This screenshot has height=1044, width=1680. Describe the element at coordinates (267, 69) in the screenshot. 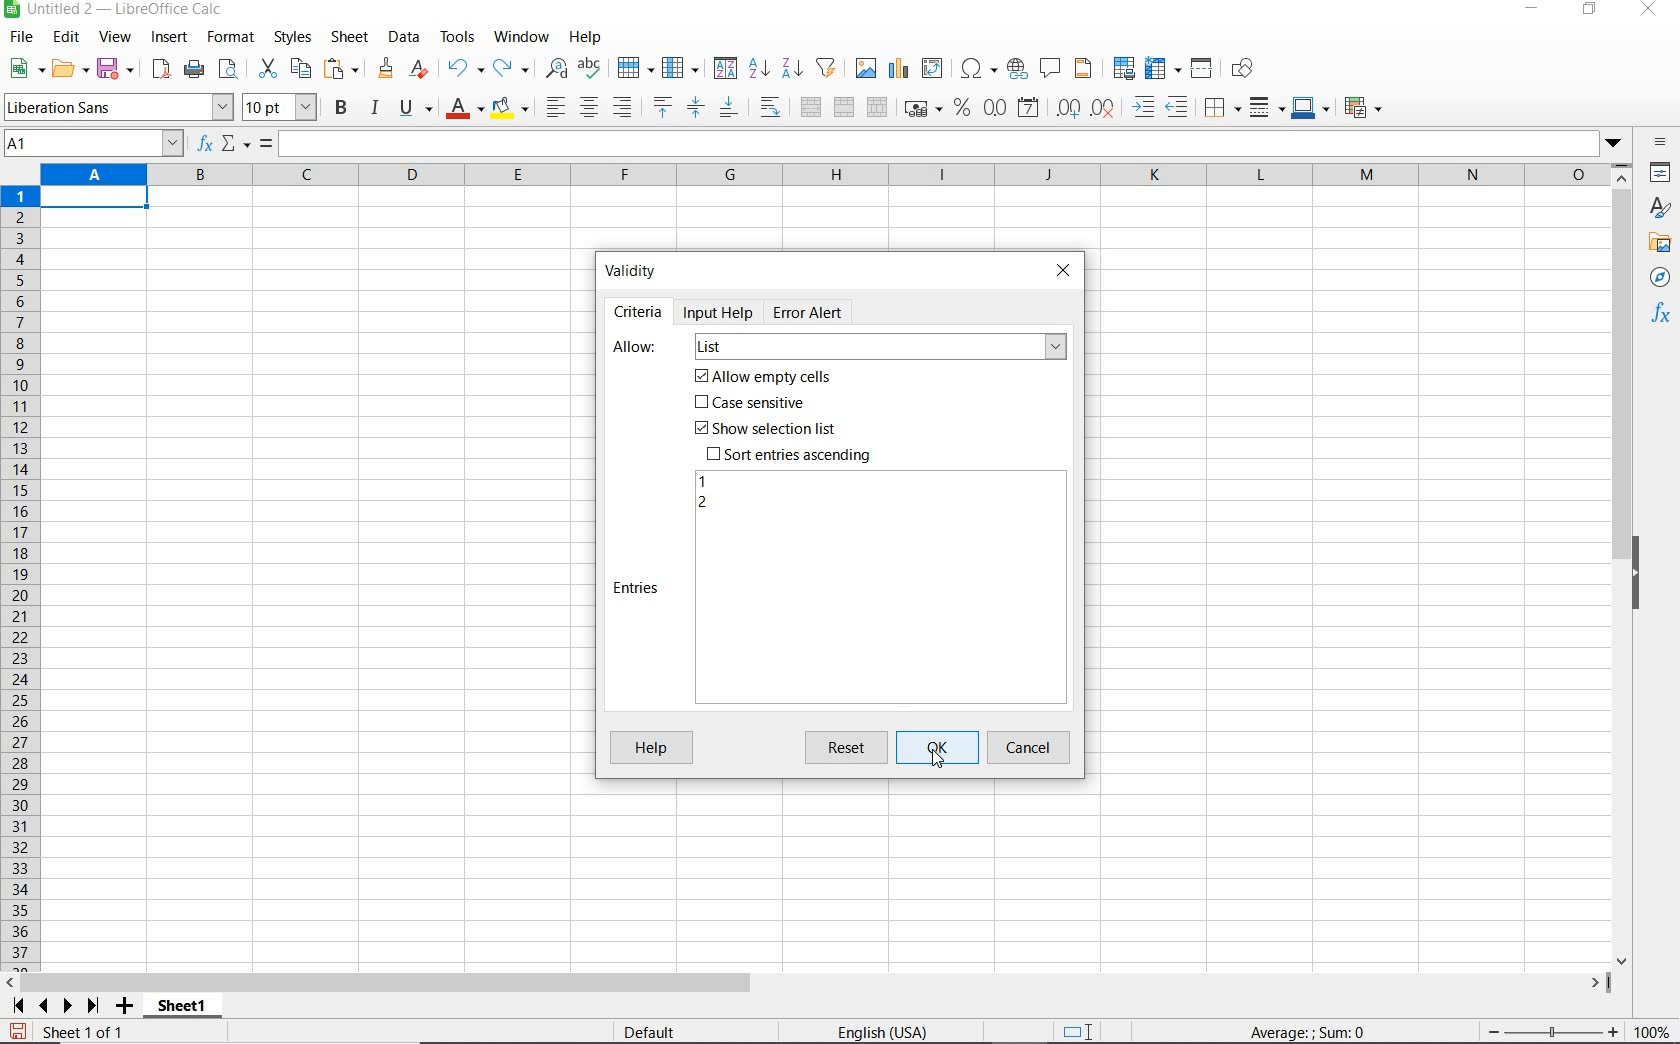

I see `cut` at that location.